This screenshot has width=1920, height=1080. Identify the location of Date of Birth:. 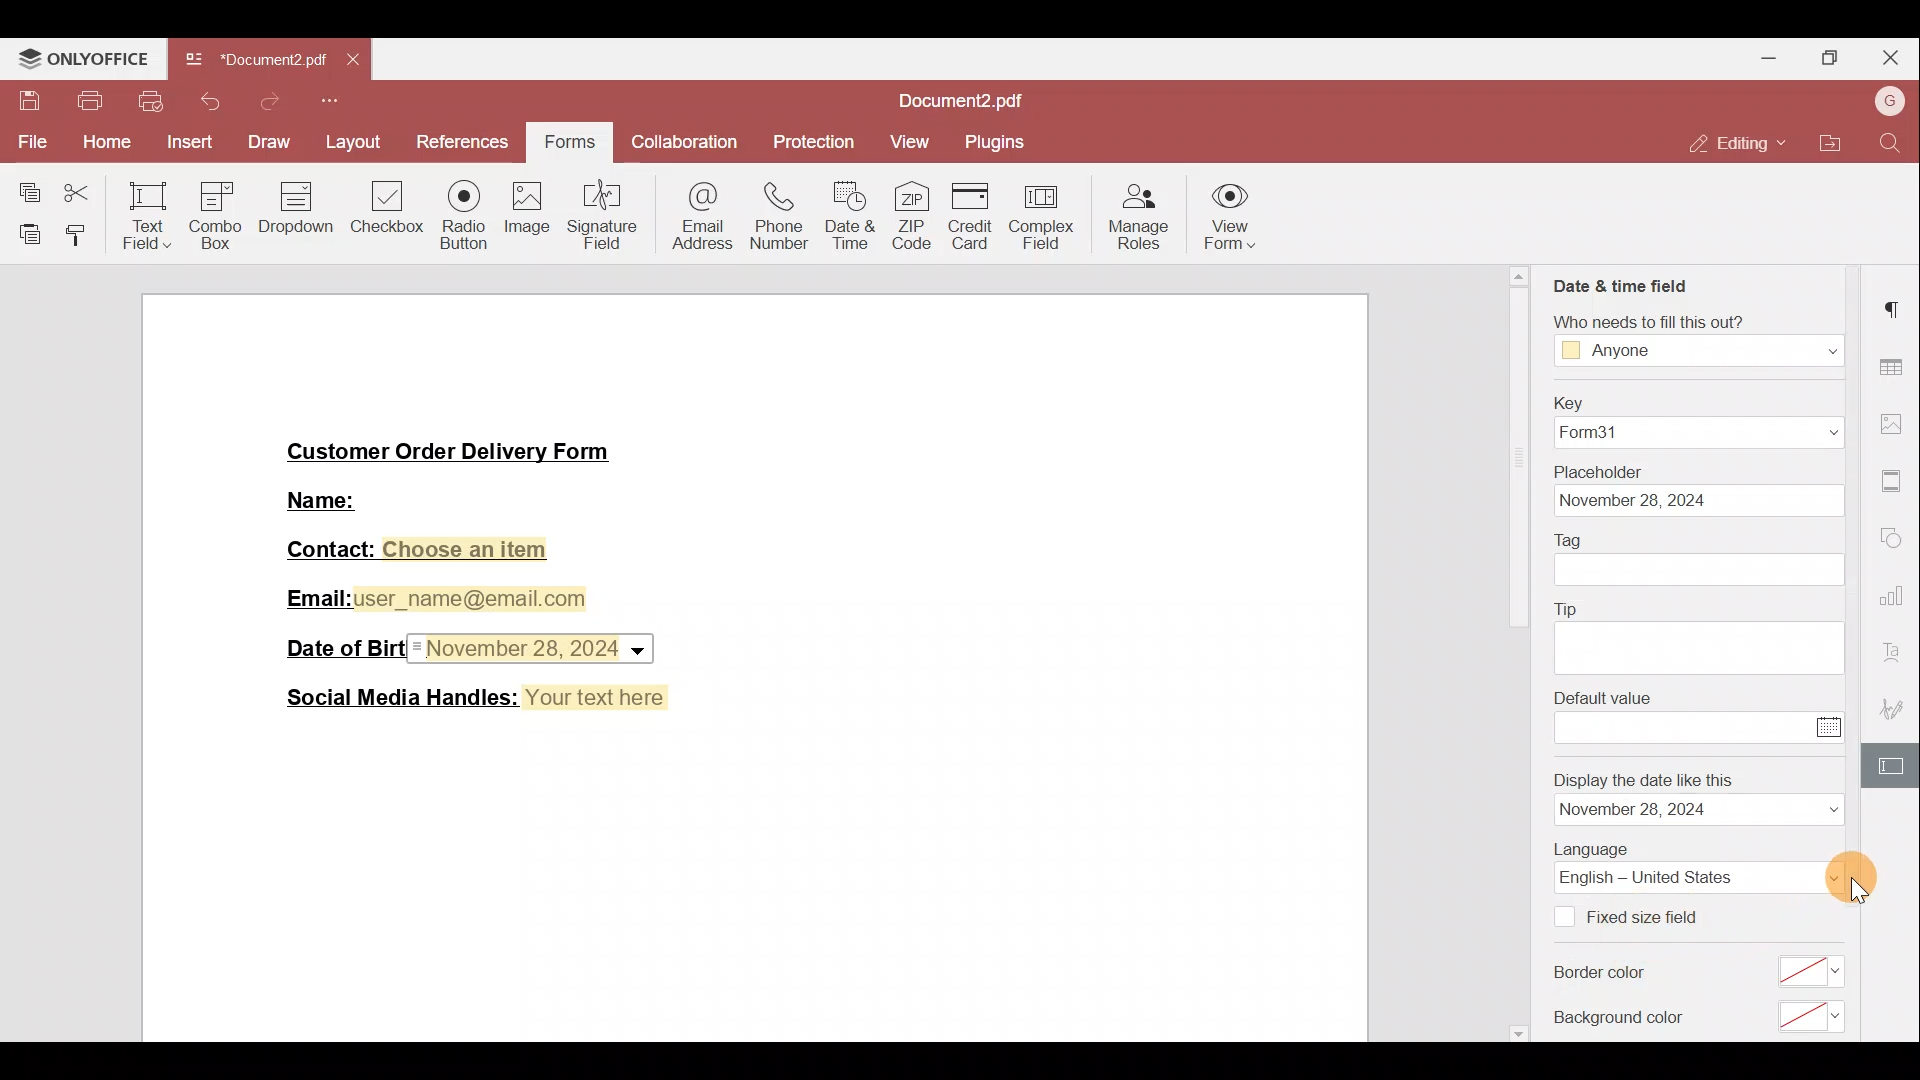
(340, 646).